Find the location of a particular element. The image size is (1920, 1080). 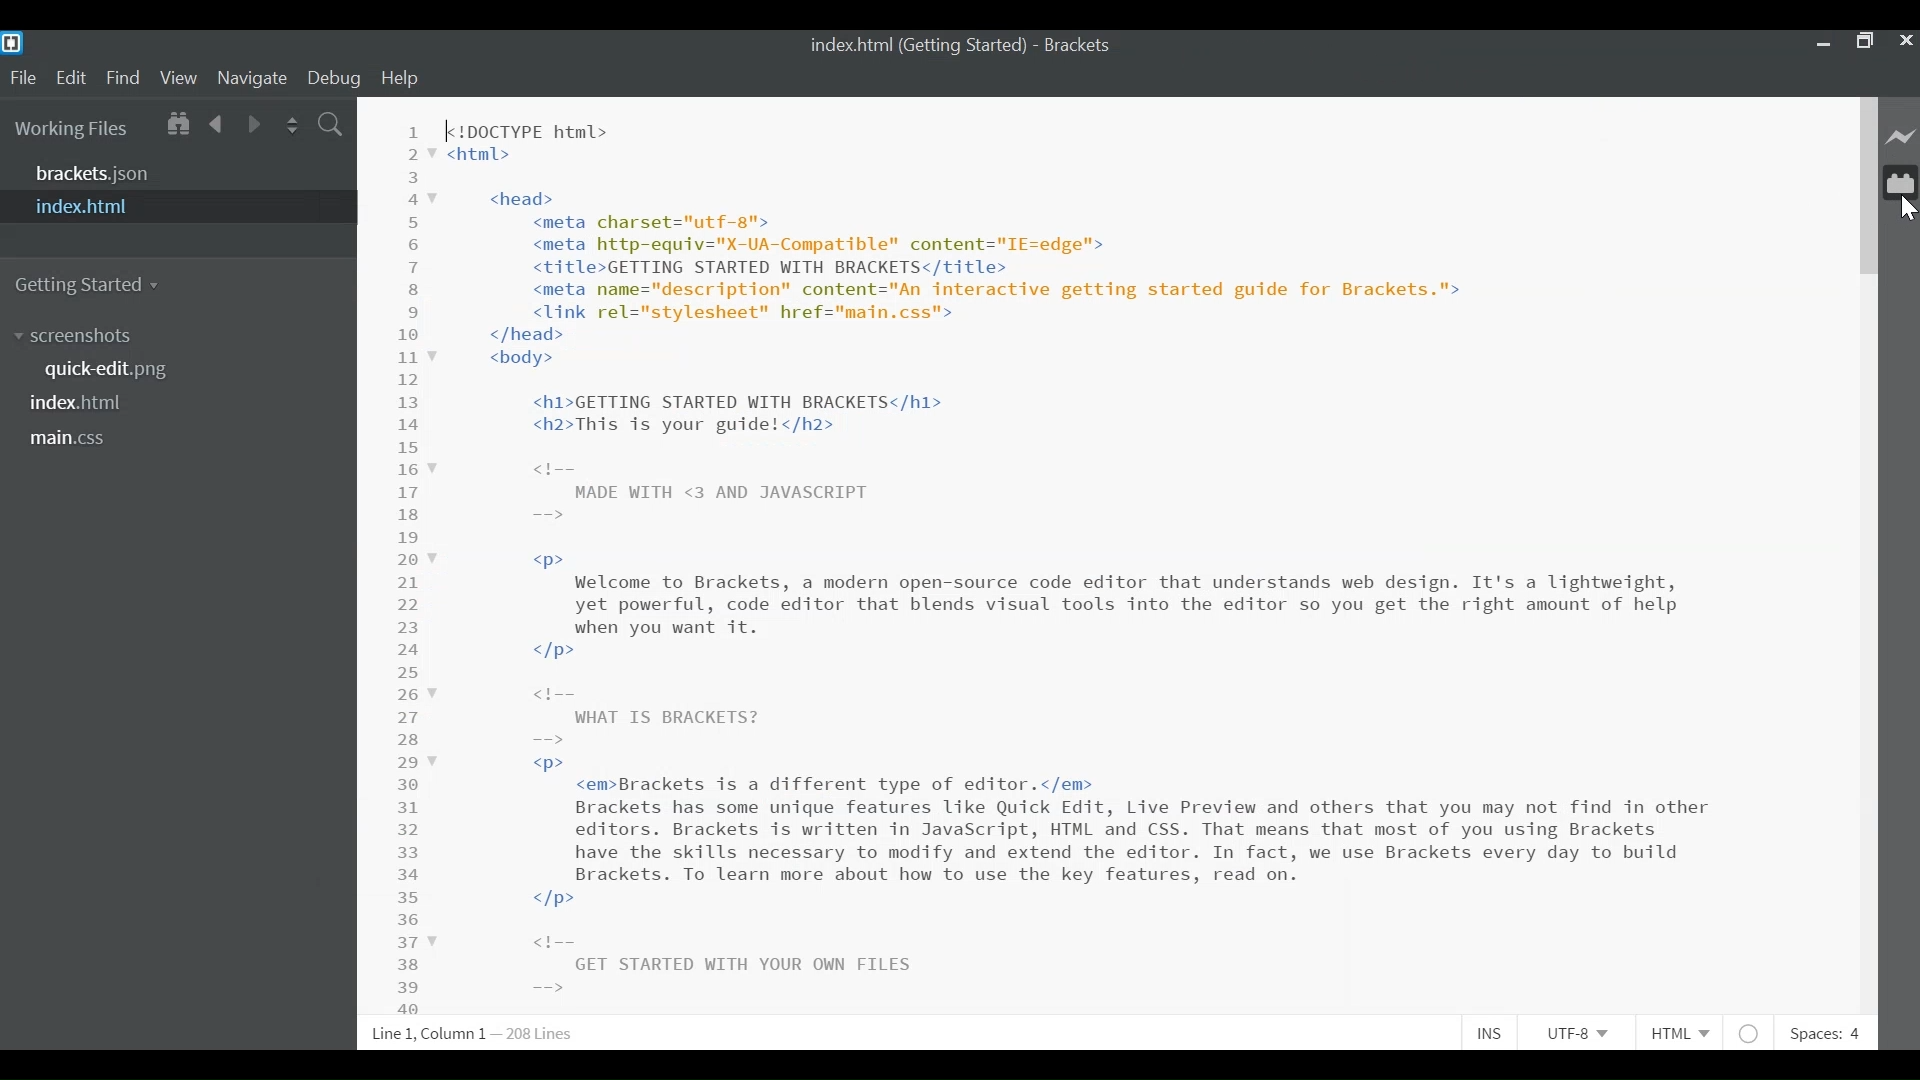

index.html is located at coordinates (87, 403).